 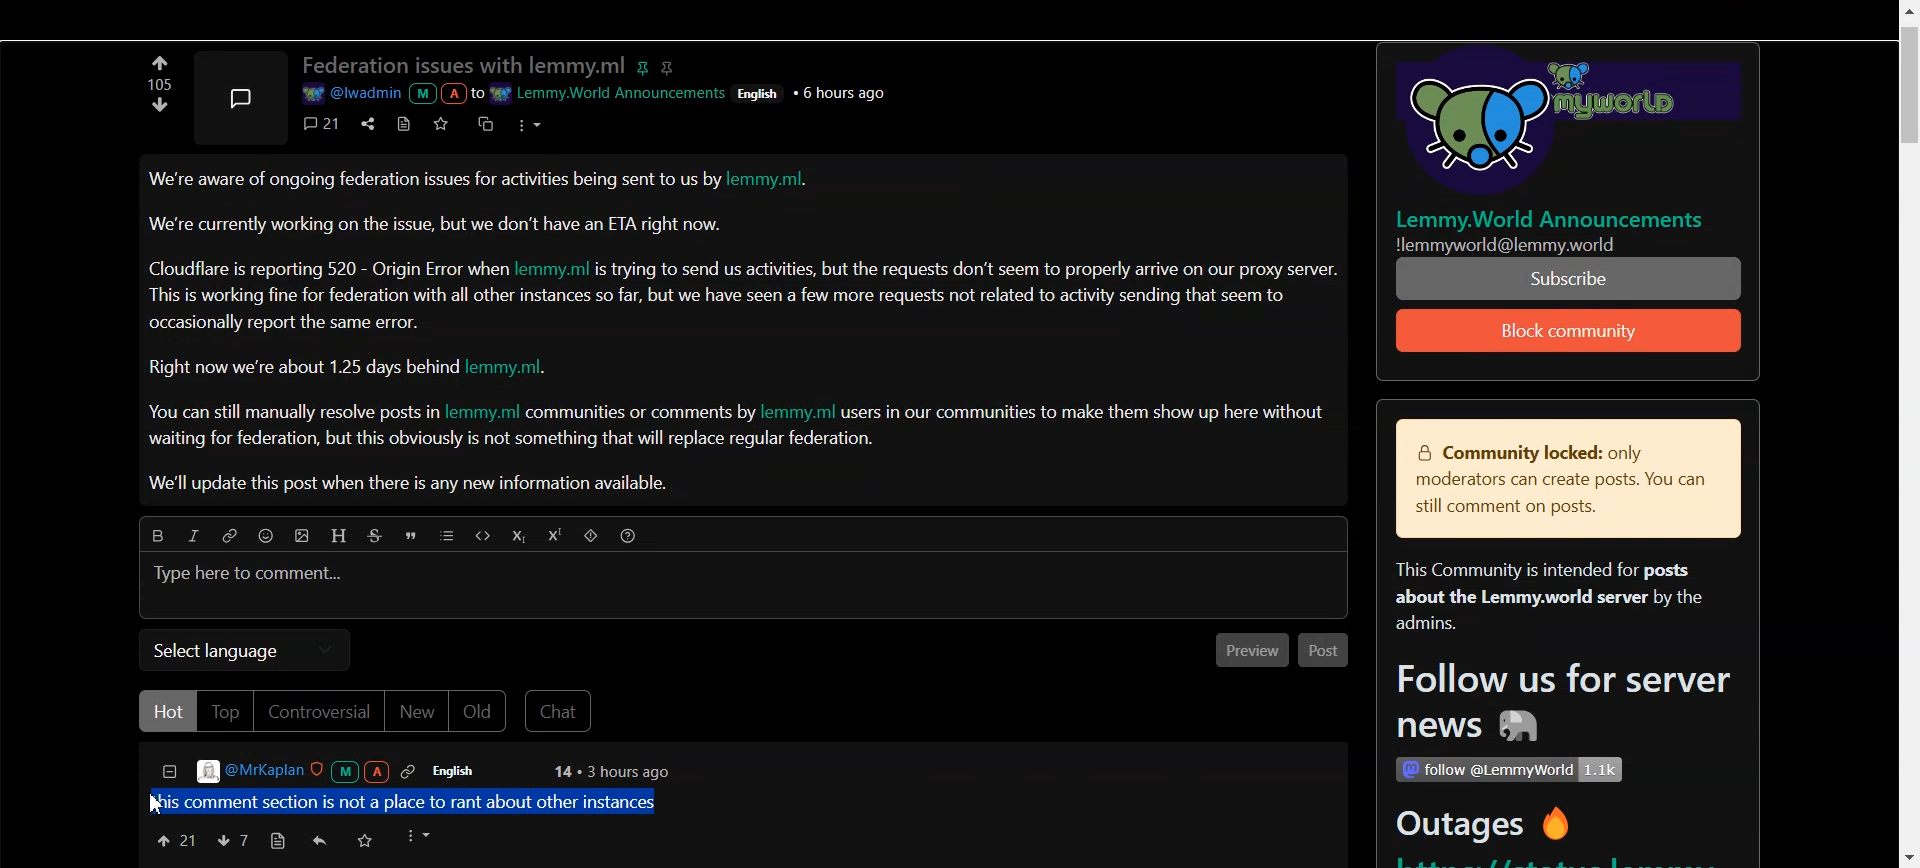 I want to click on New, so click(x=416, y=713).